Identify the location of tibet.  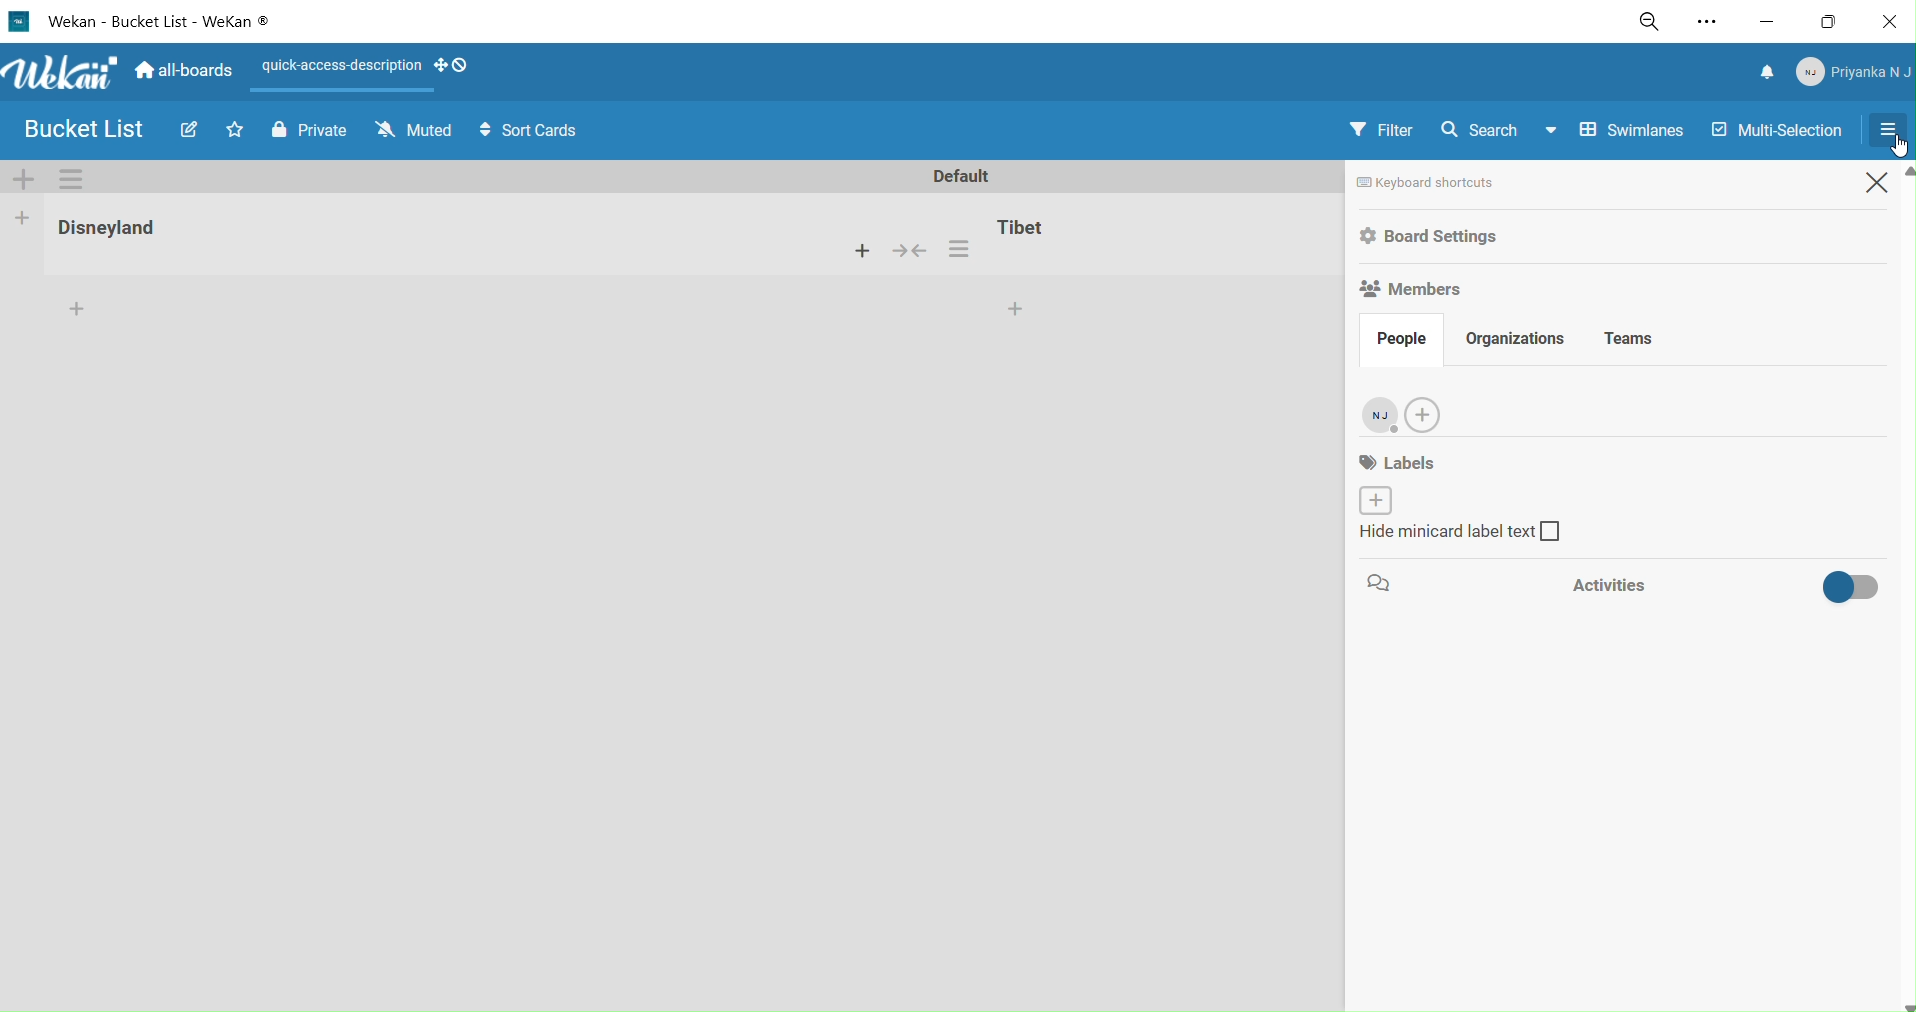
(1146, 233).